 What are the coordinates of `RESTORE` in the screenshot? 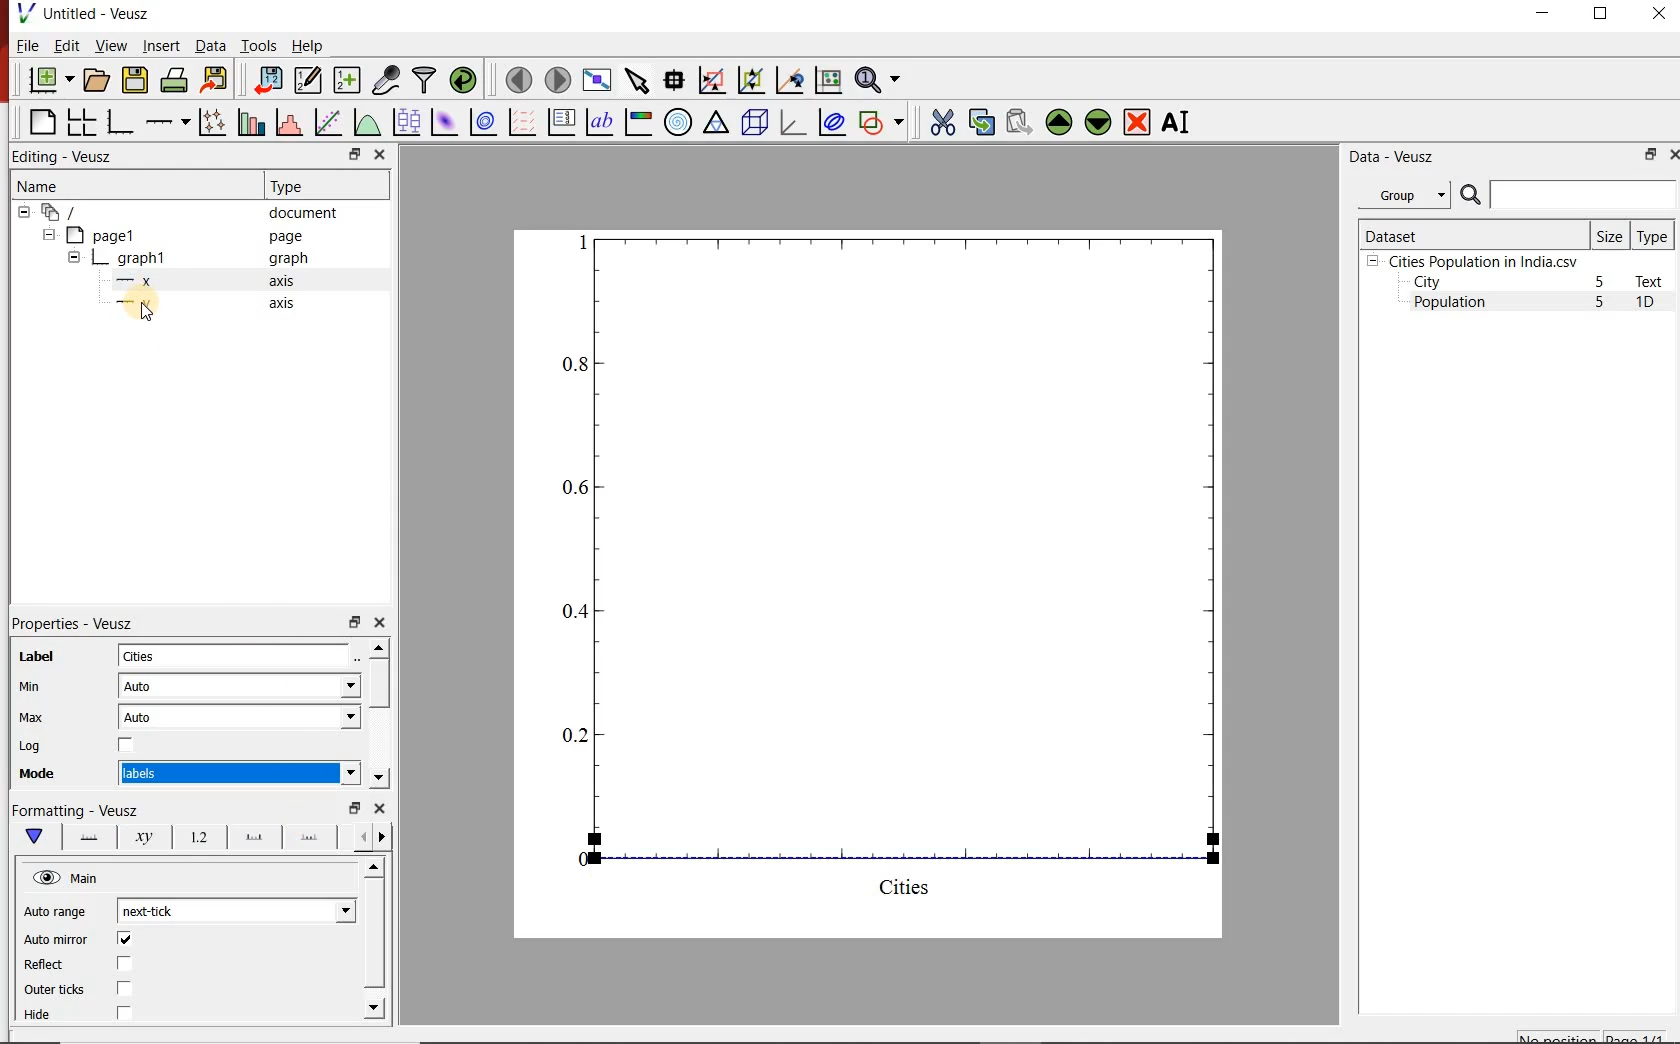 It's located at (1601, 14).